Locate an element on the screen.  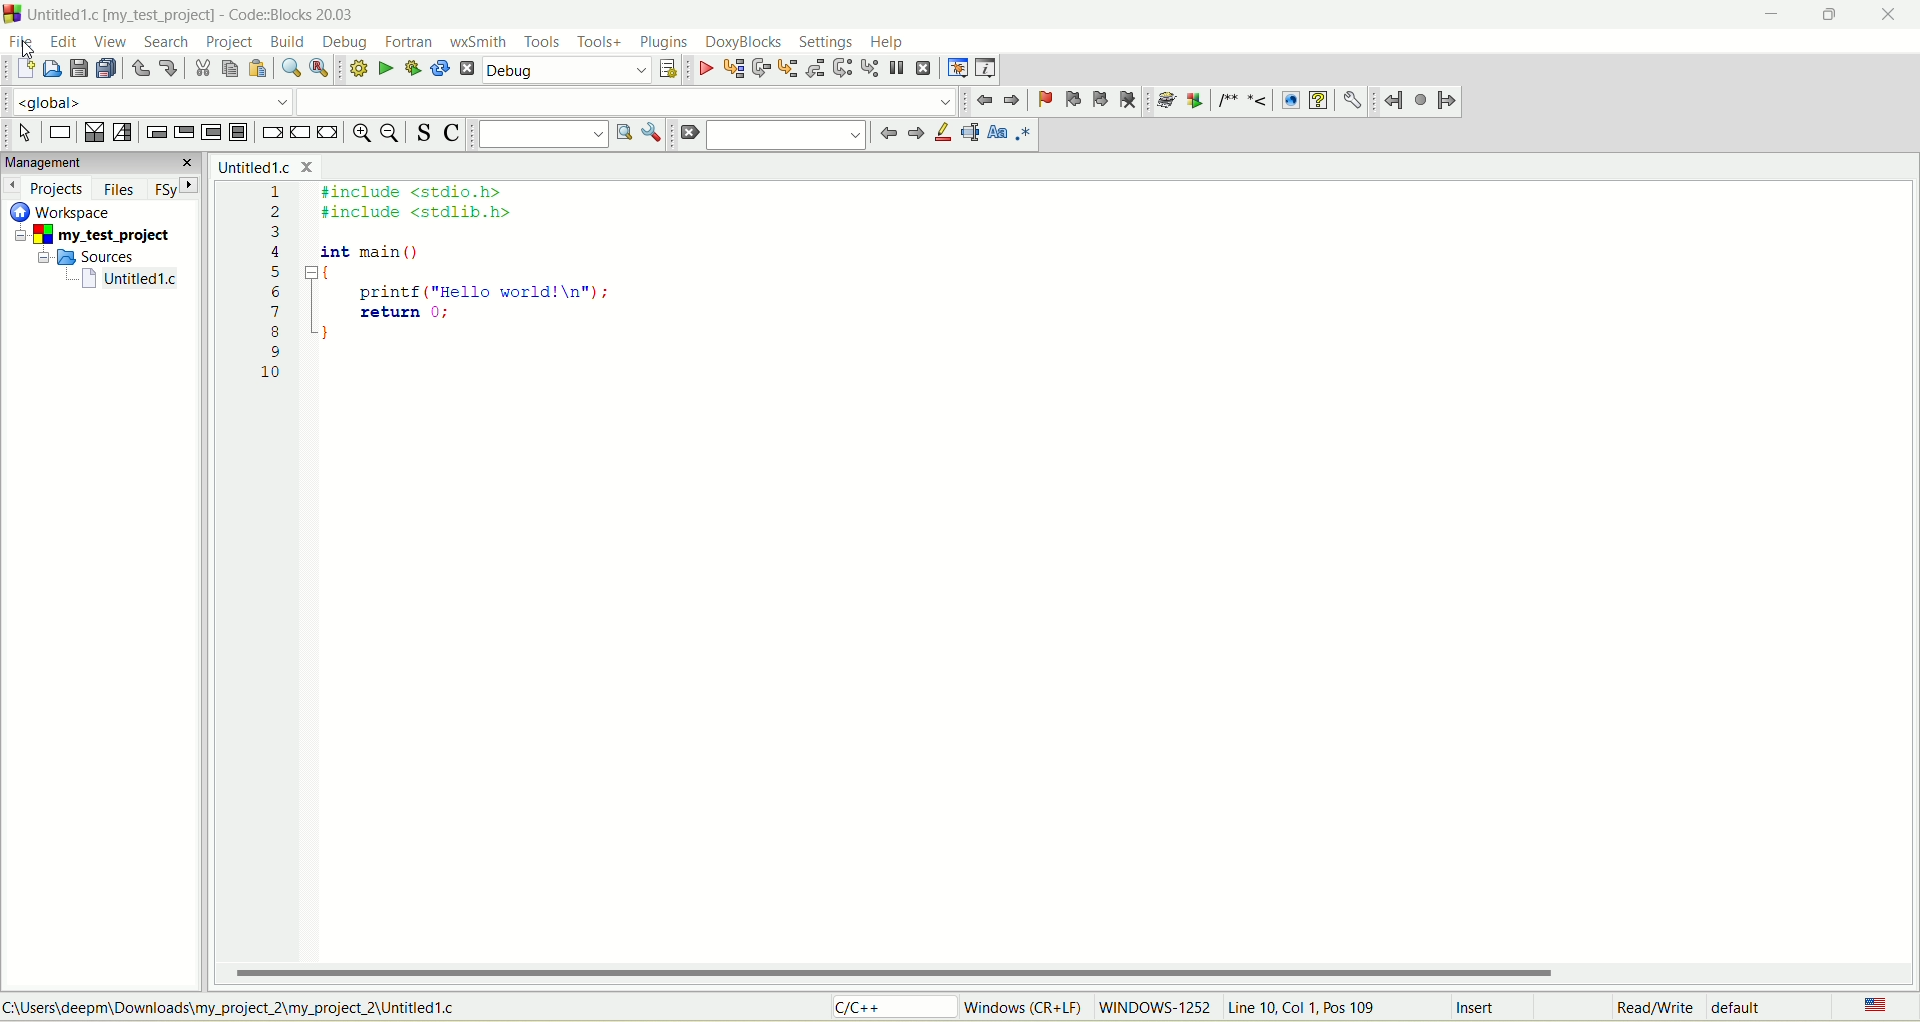
toggle bookmark is located at coordinates (1043, 100).